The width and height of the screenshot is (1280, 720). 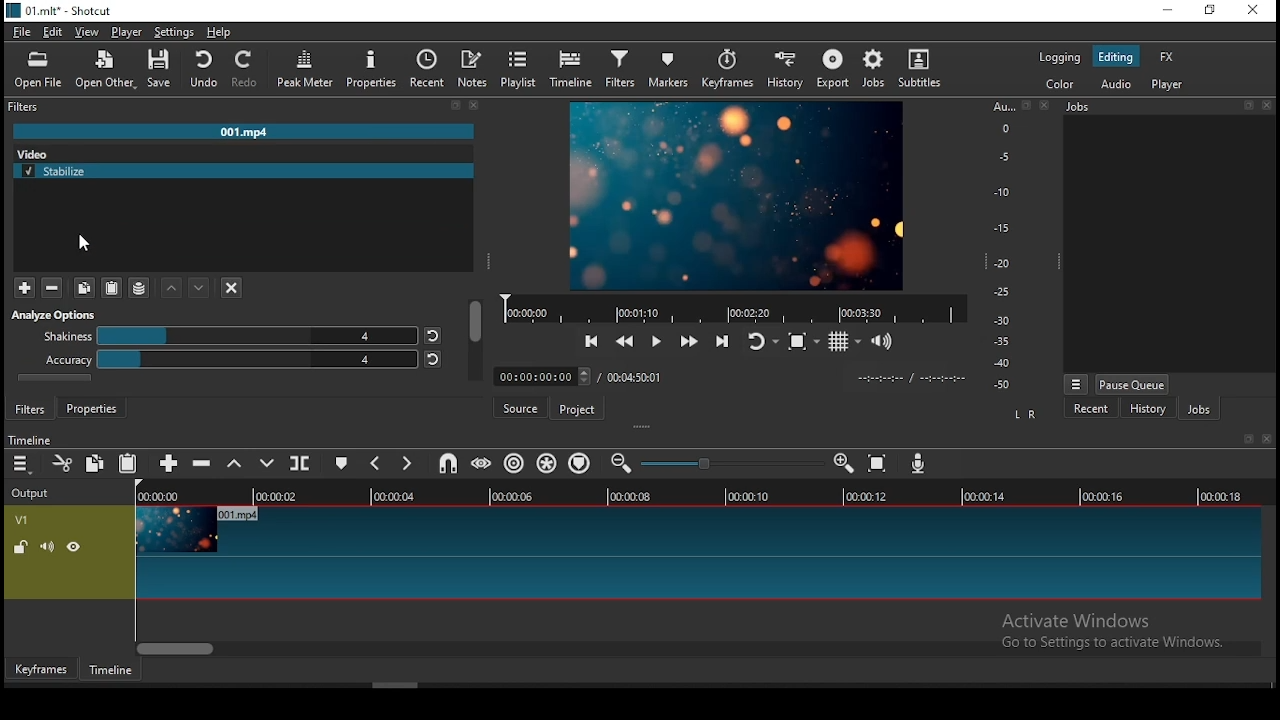 I want to click on fullscreen, so click(x=1246, y=106).